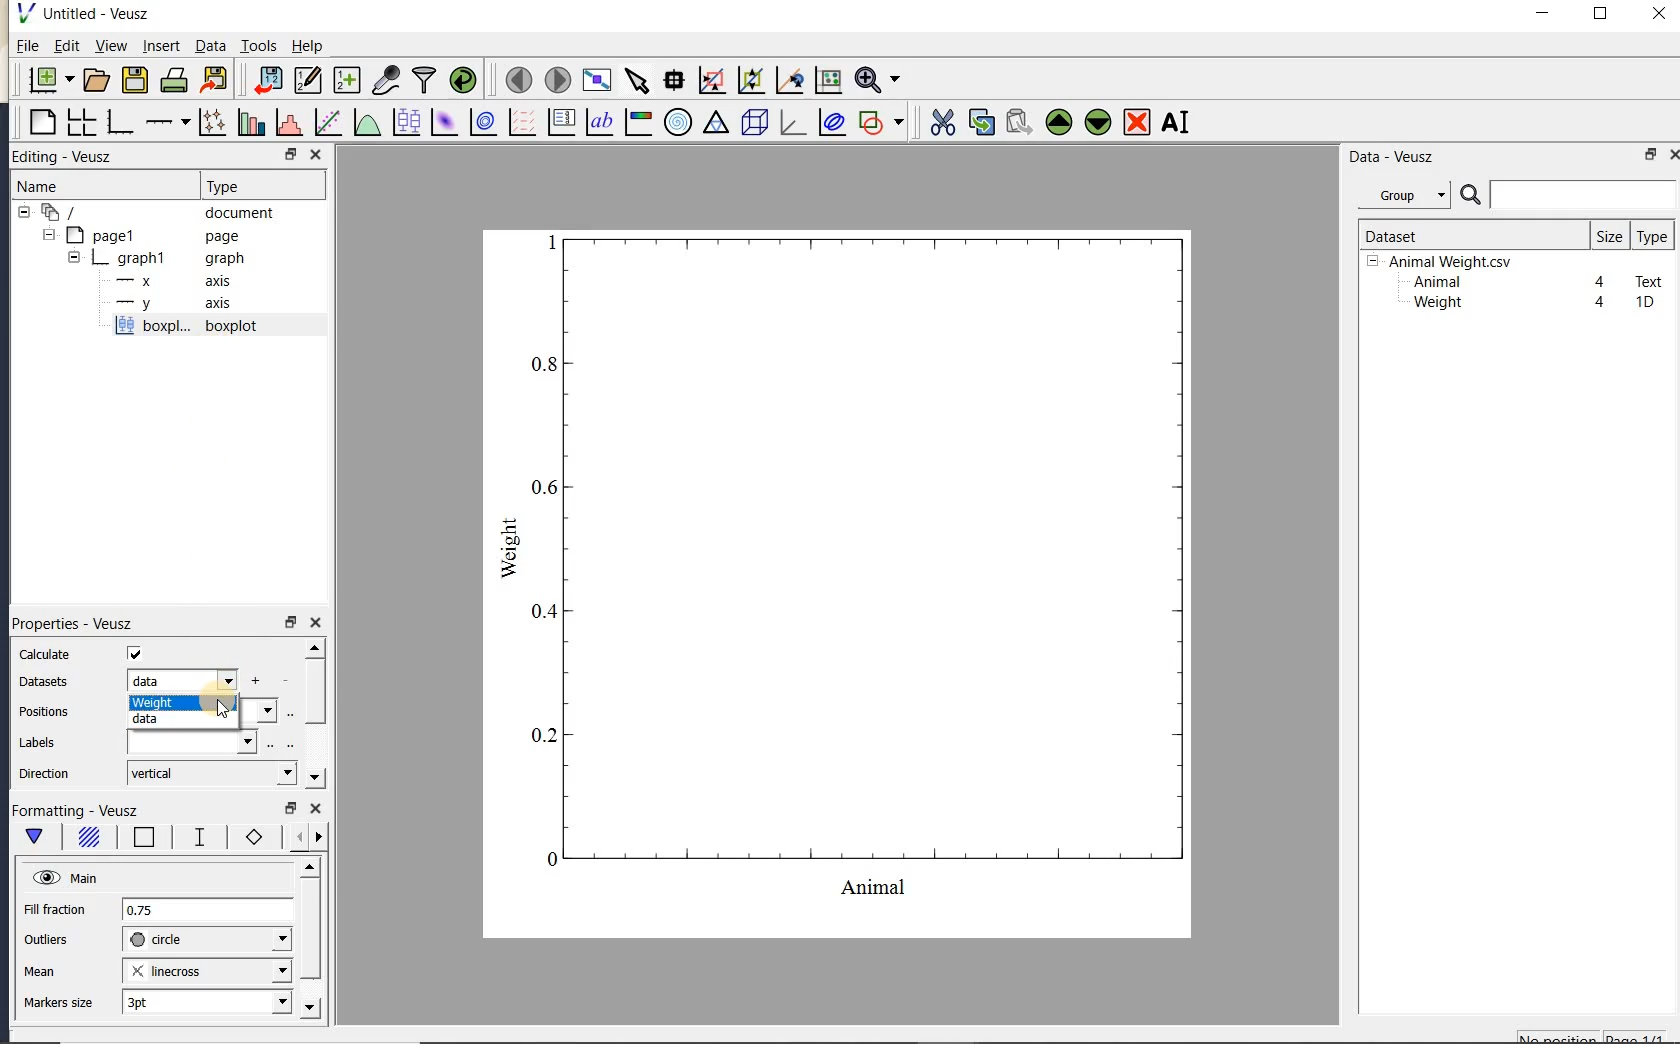 Image resolution: width=1680 pixels, height=1044 pixels. Describe the element at coordinates (1174, 122) in the screenshot. I see `renames the selected widget` at that location.